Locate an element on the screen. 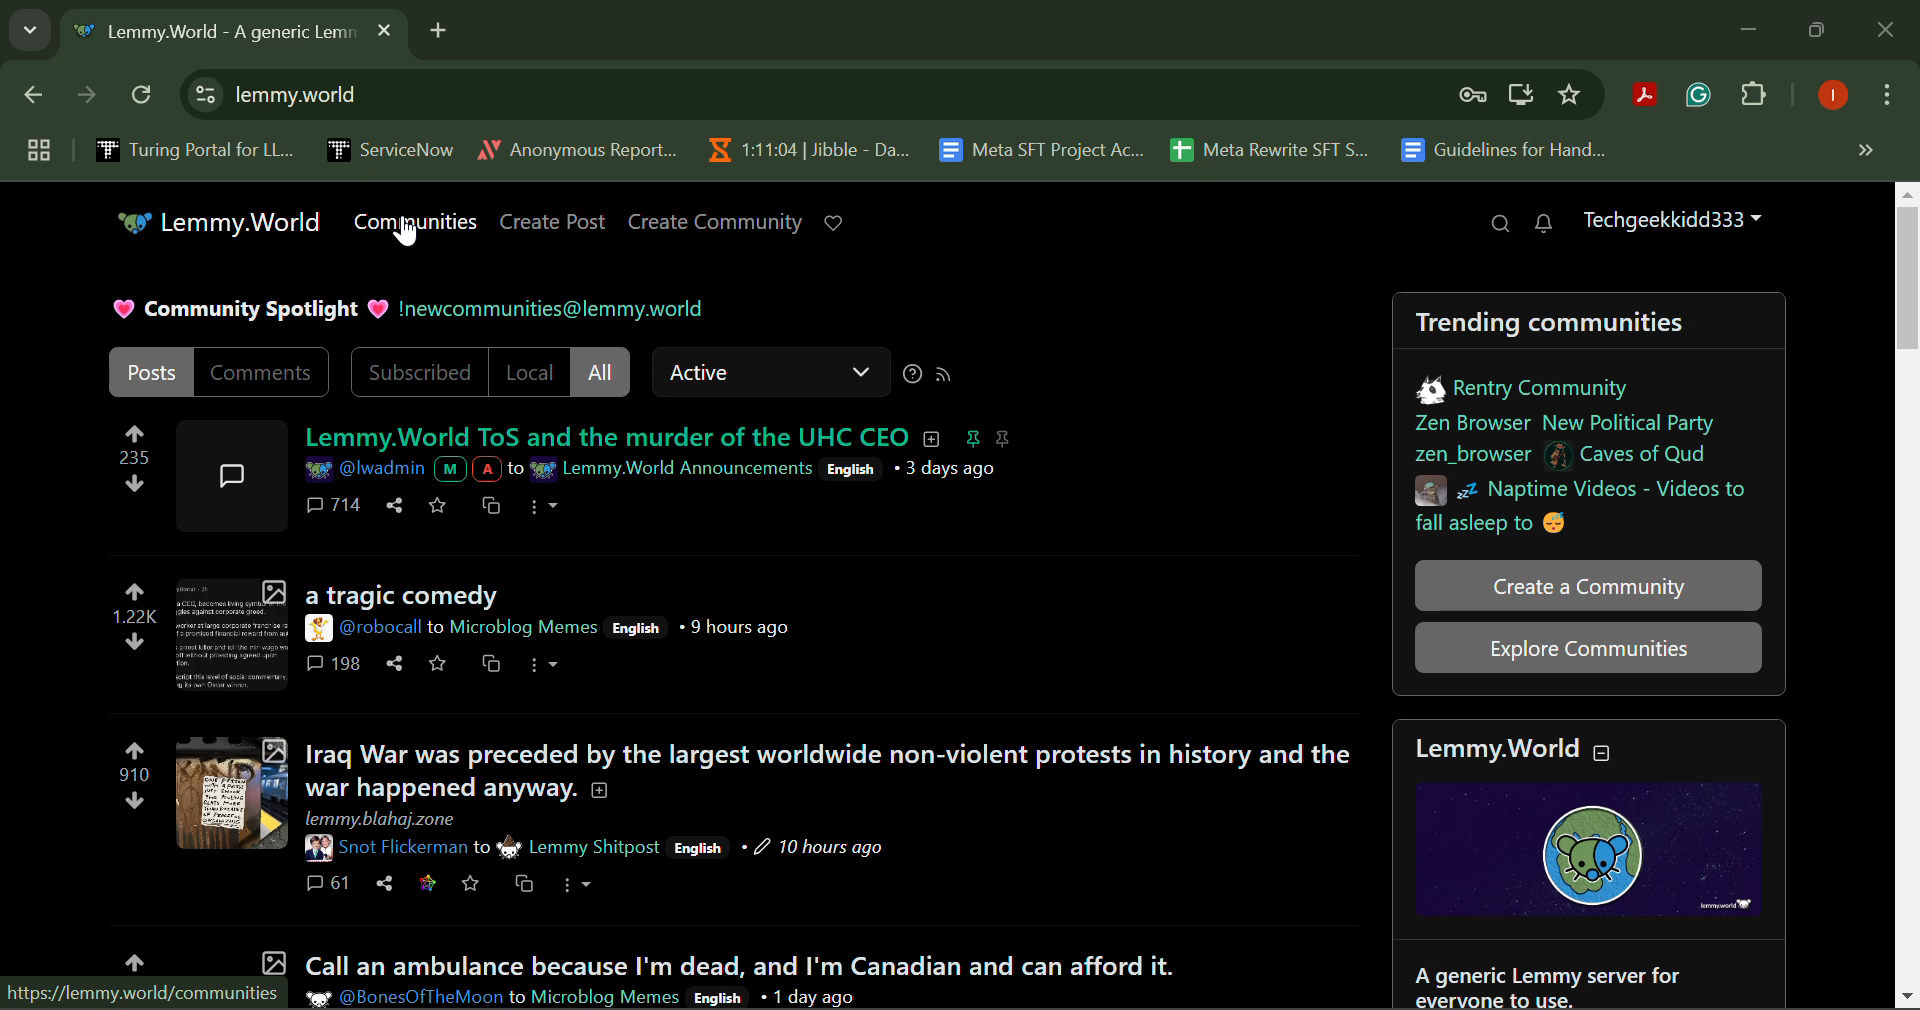 This screenshot has height=1010, width=1920. Save is located at coordinates (470, 883).